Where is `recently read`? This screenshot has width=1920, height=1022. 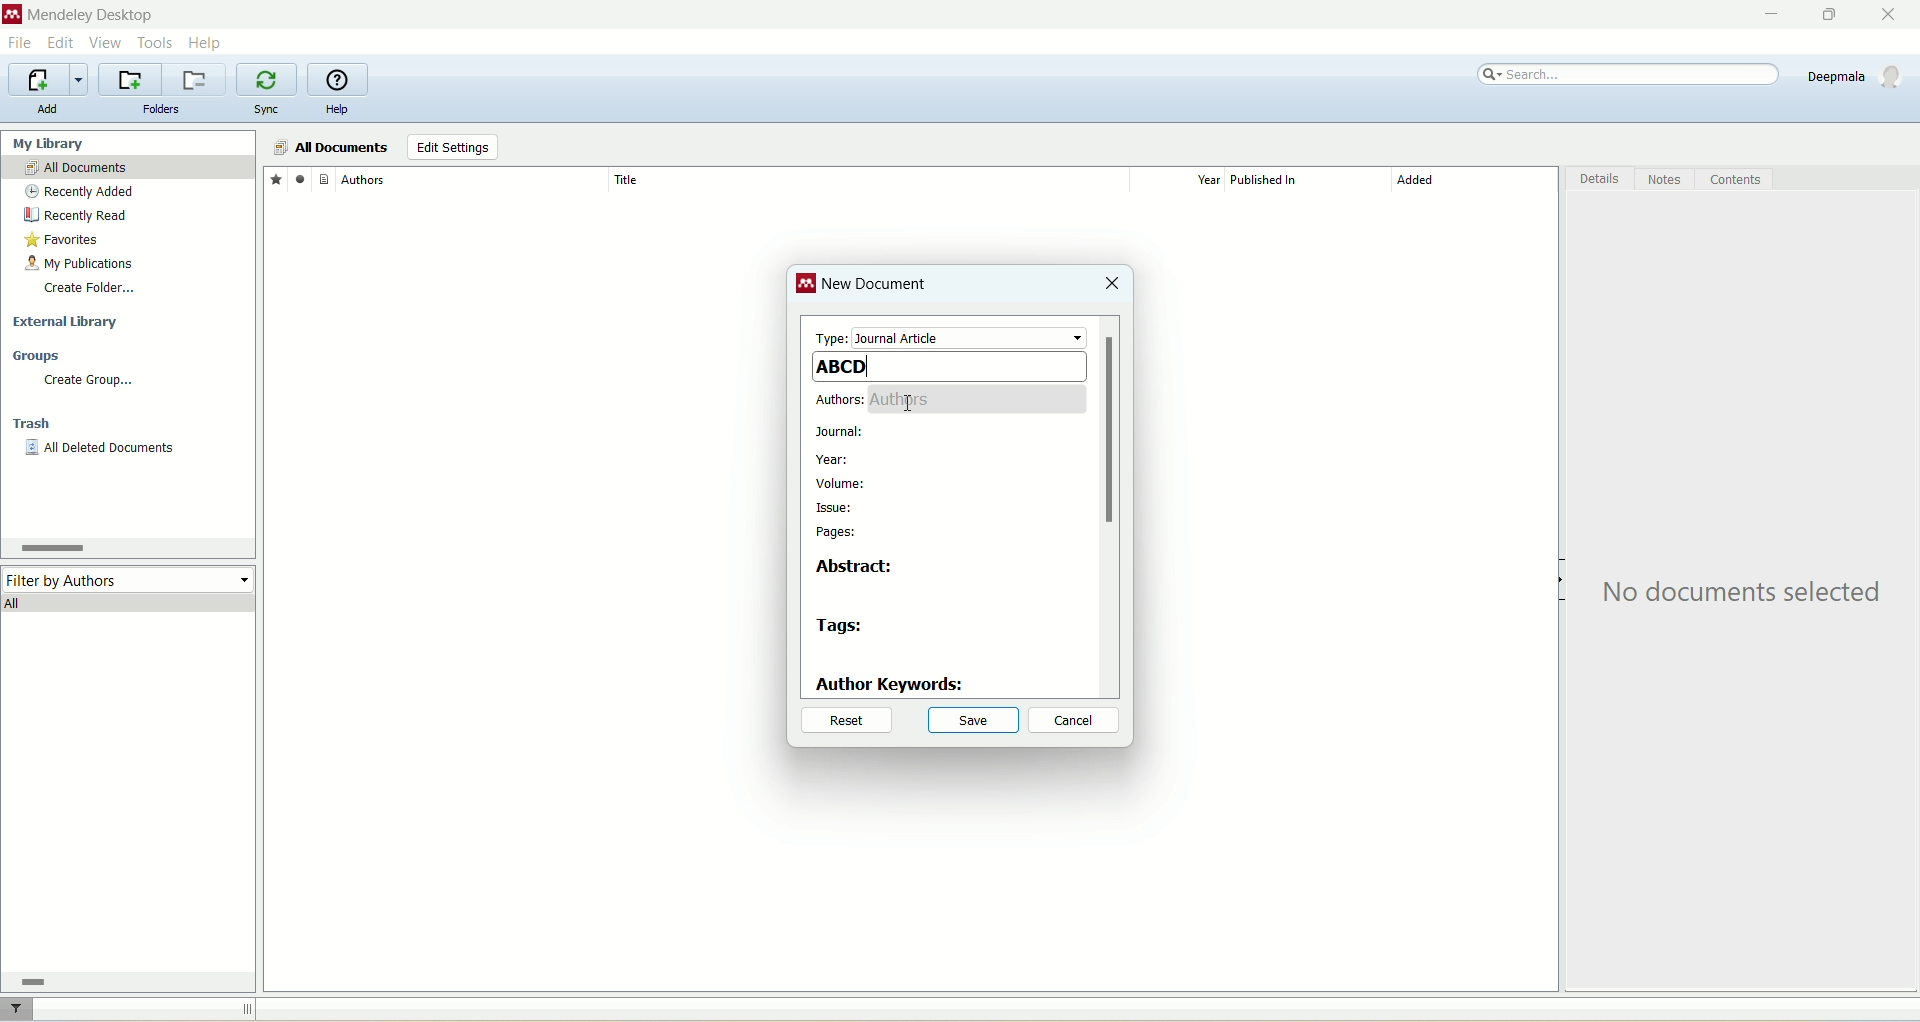
recently read is located at coordinates (75, 215).